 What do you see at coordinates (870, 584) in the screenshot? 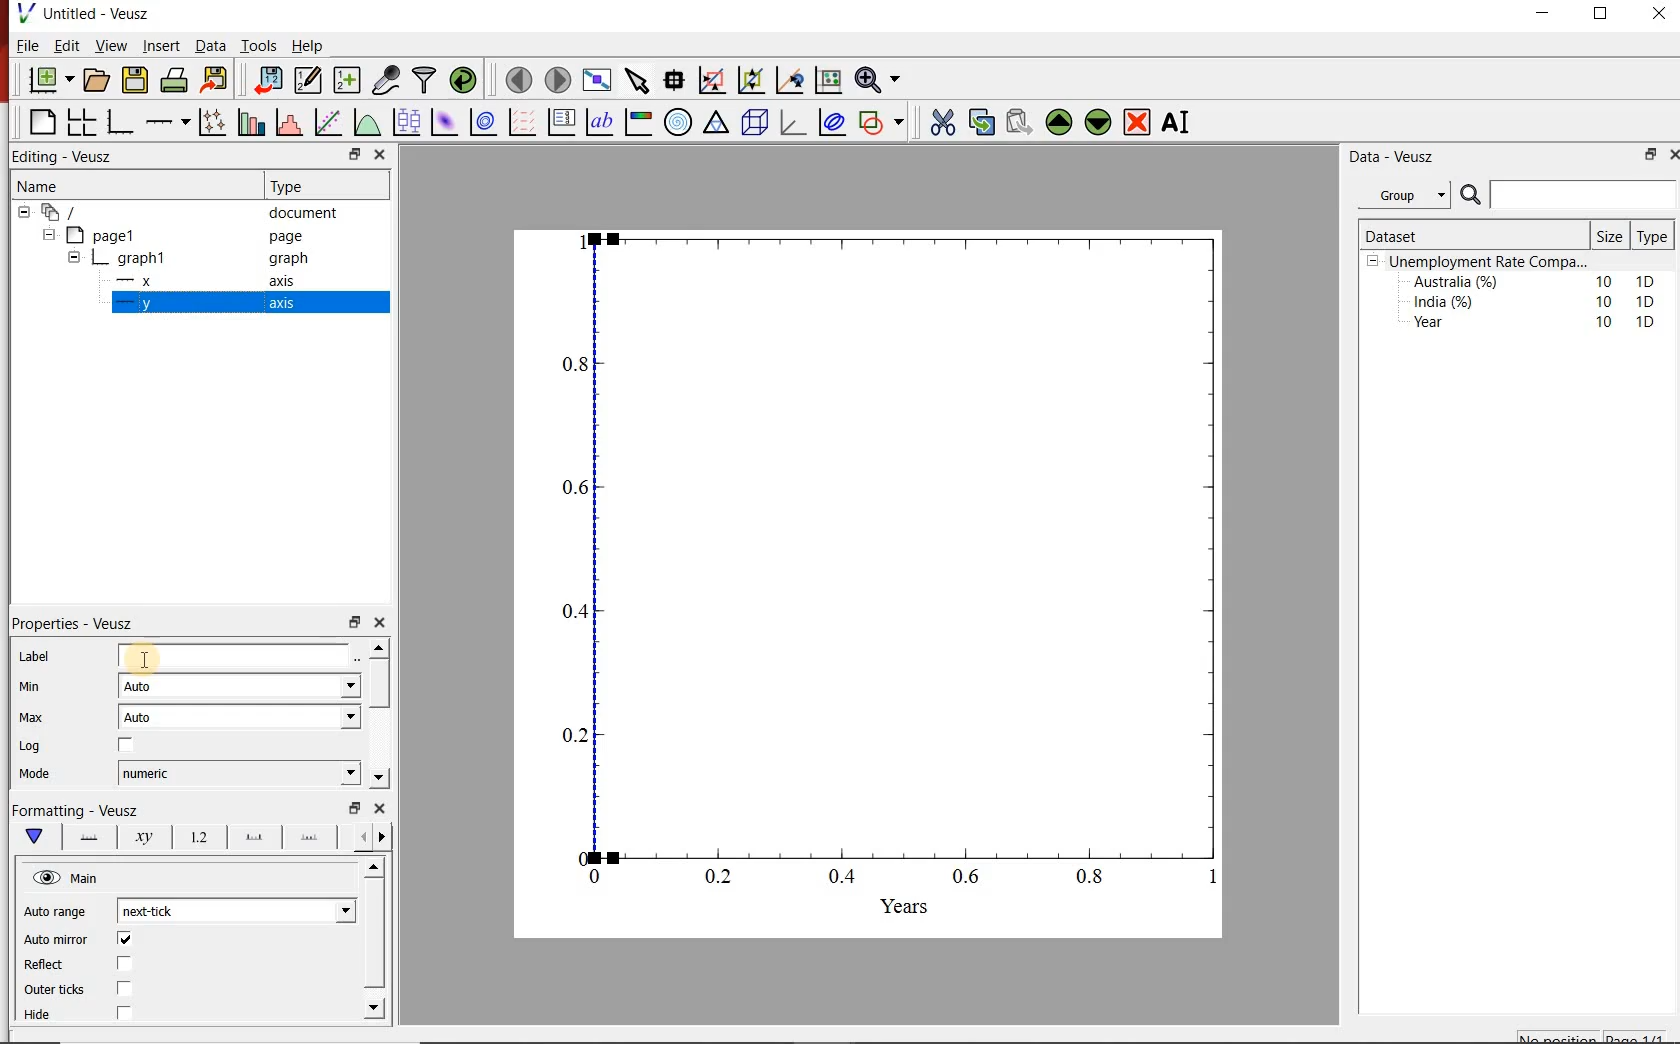
I see `graph chart` at bounding box center [870, 584].